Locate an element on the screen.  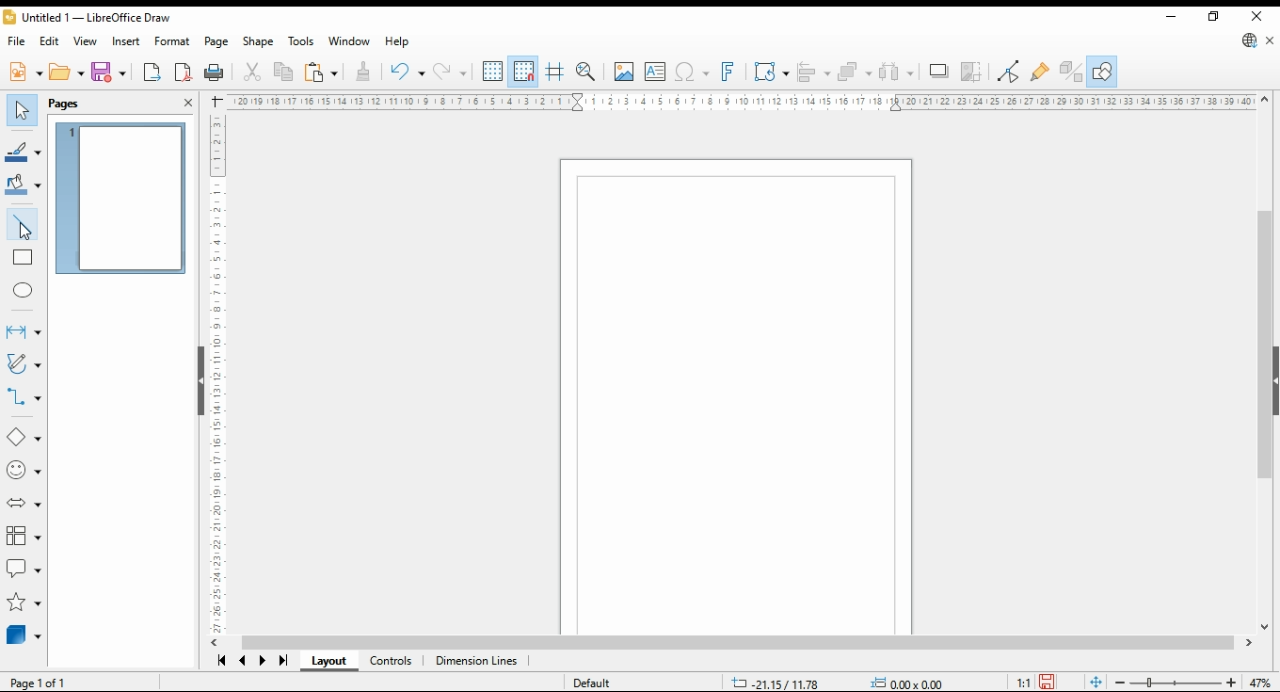
fit document to window is located at coordinates (1097, 683).